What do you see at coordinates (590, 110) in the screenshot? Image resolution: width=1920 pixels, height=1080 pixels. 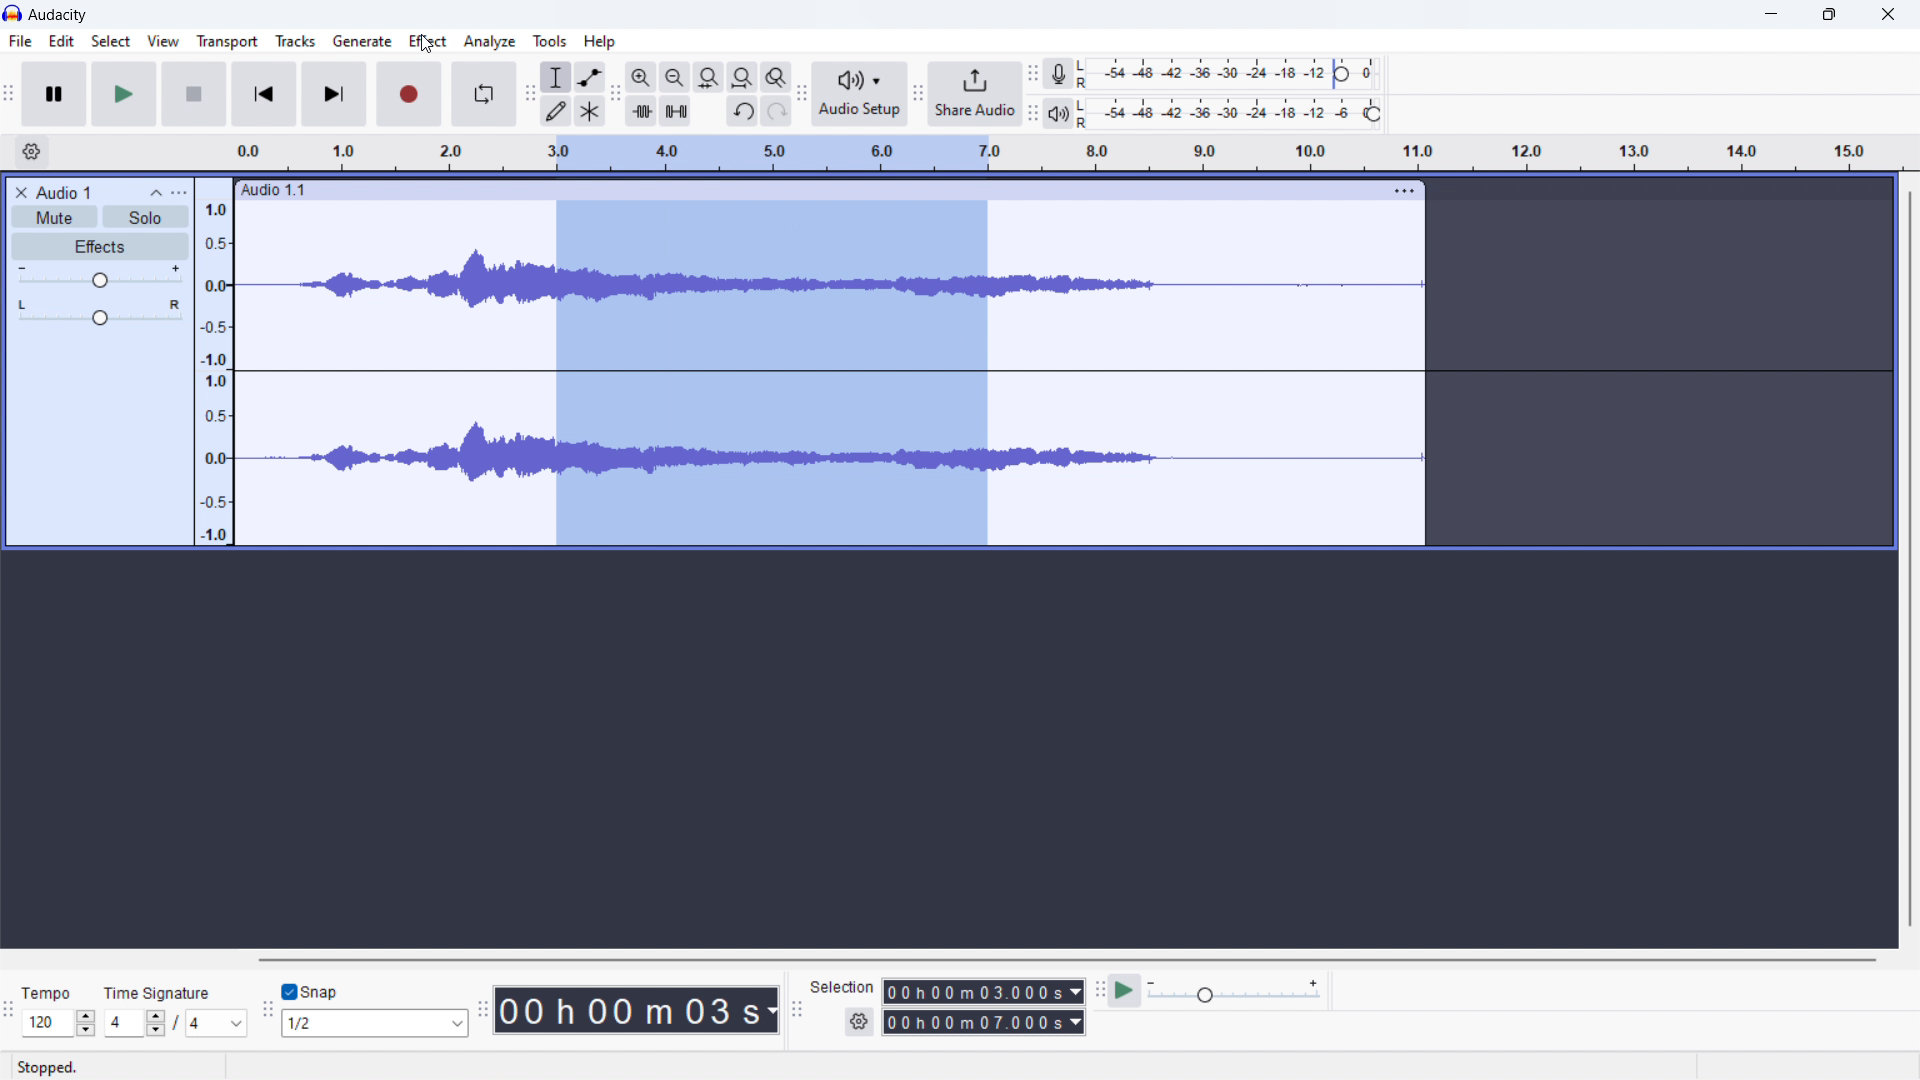 I see `multi tool` at bounding box center [590, 110].